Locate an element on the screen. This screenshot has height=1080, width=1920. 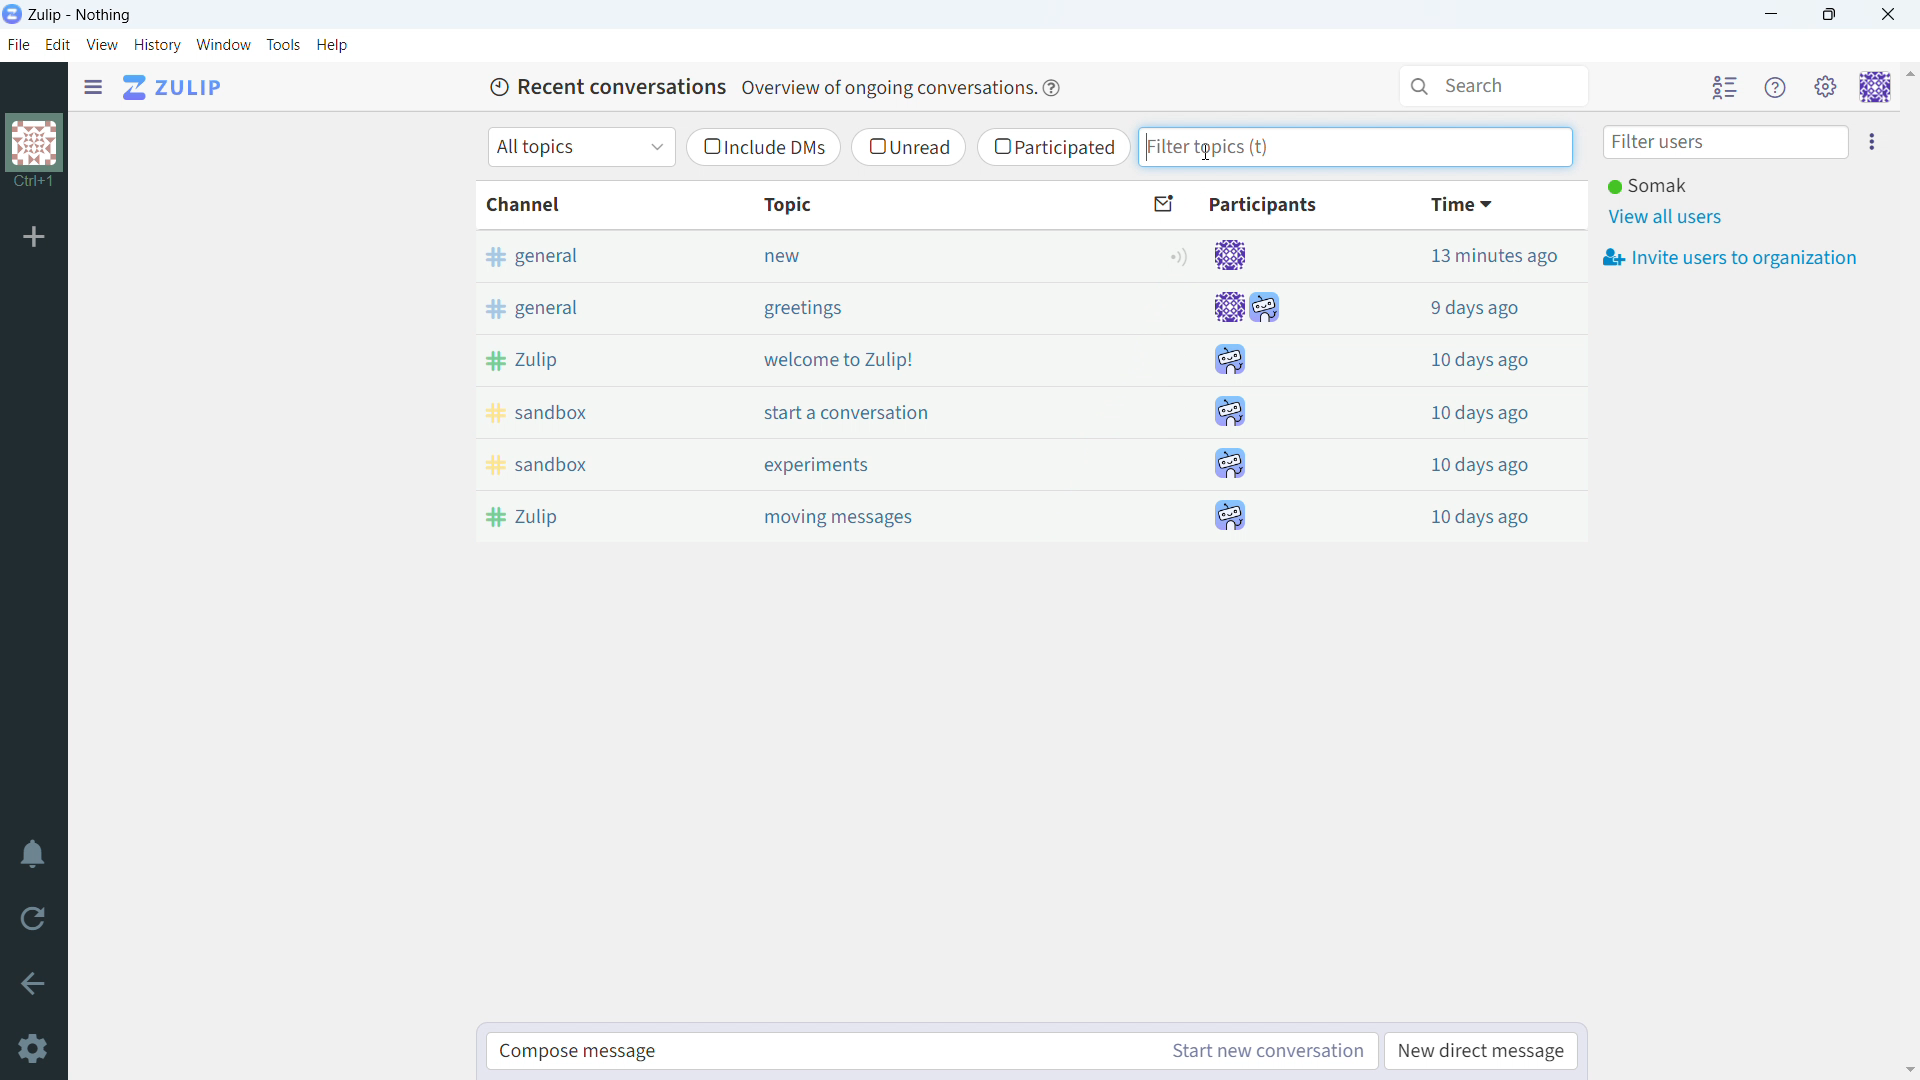
scroll down is located at coordinates (1908, 1070).